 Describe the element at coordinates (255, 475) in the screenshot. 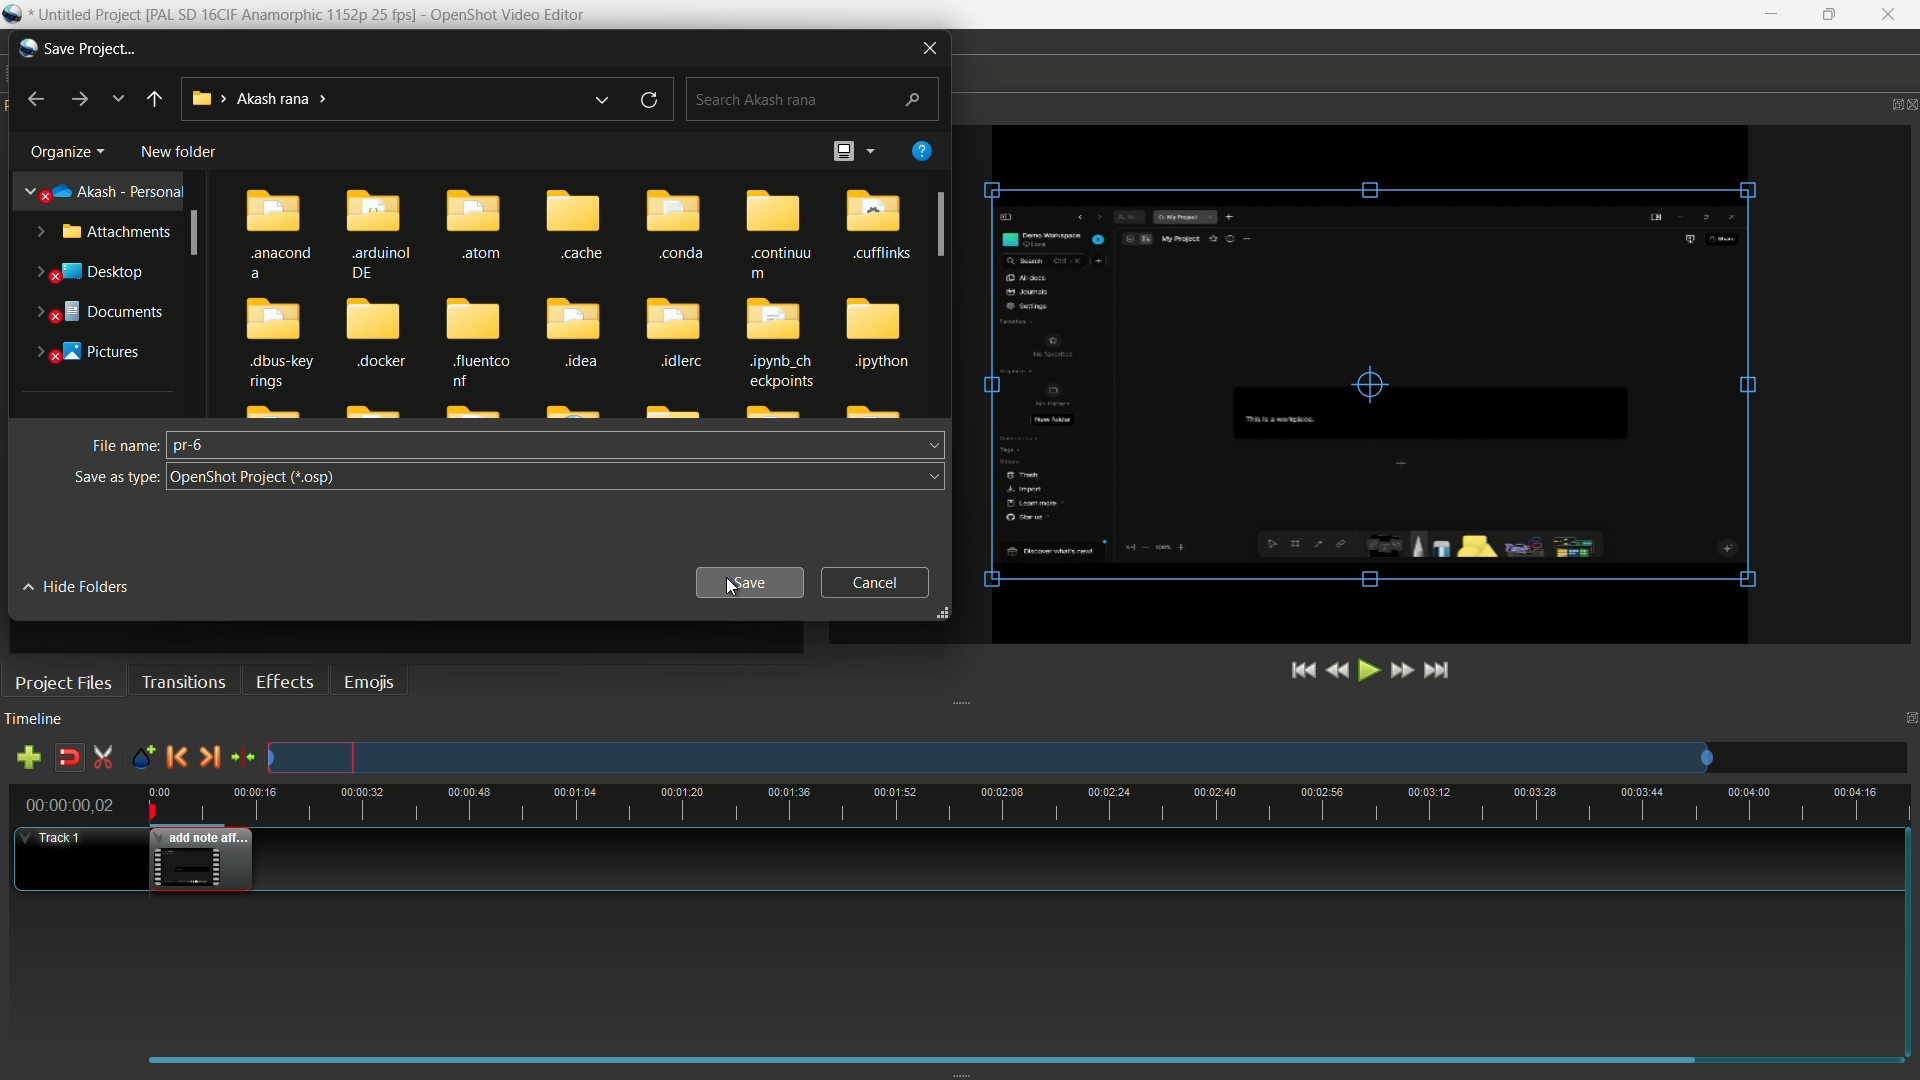

I see `save as open shot project format` at that location.